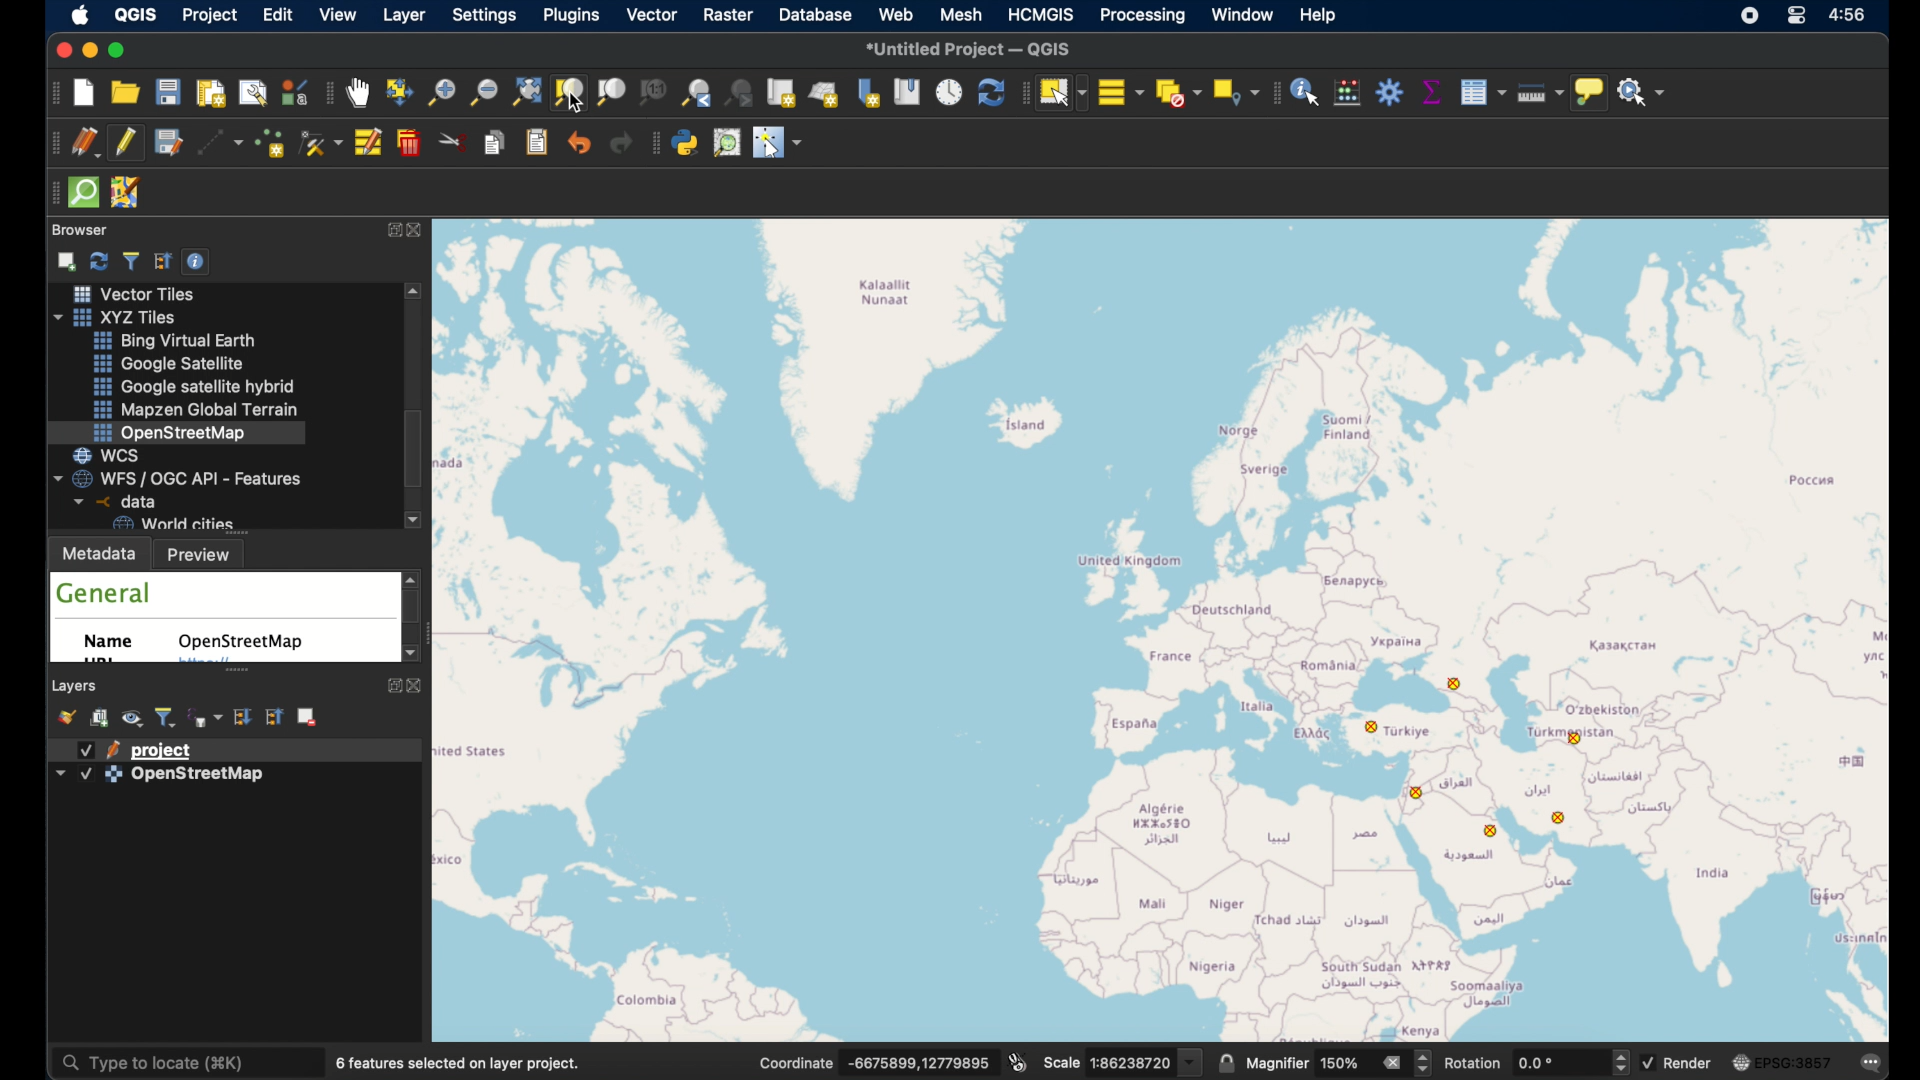  I want to click on point feature, so click(1559, 816).